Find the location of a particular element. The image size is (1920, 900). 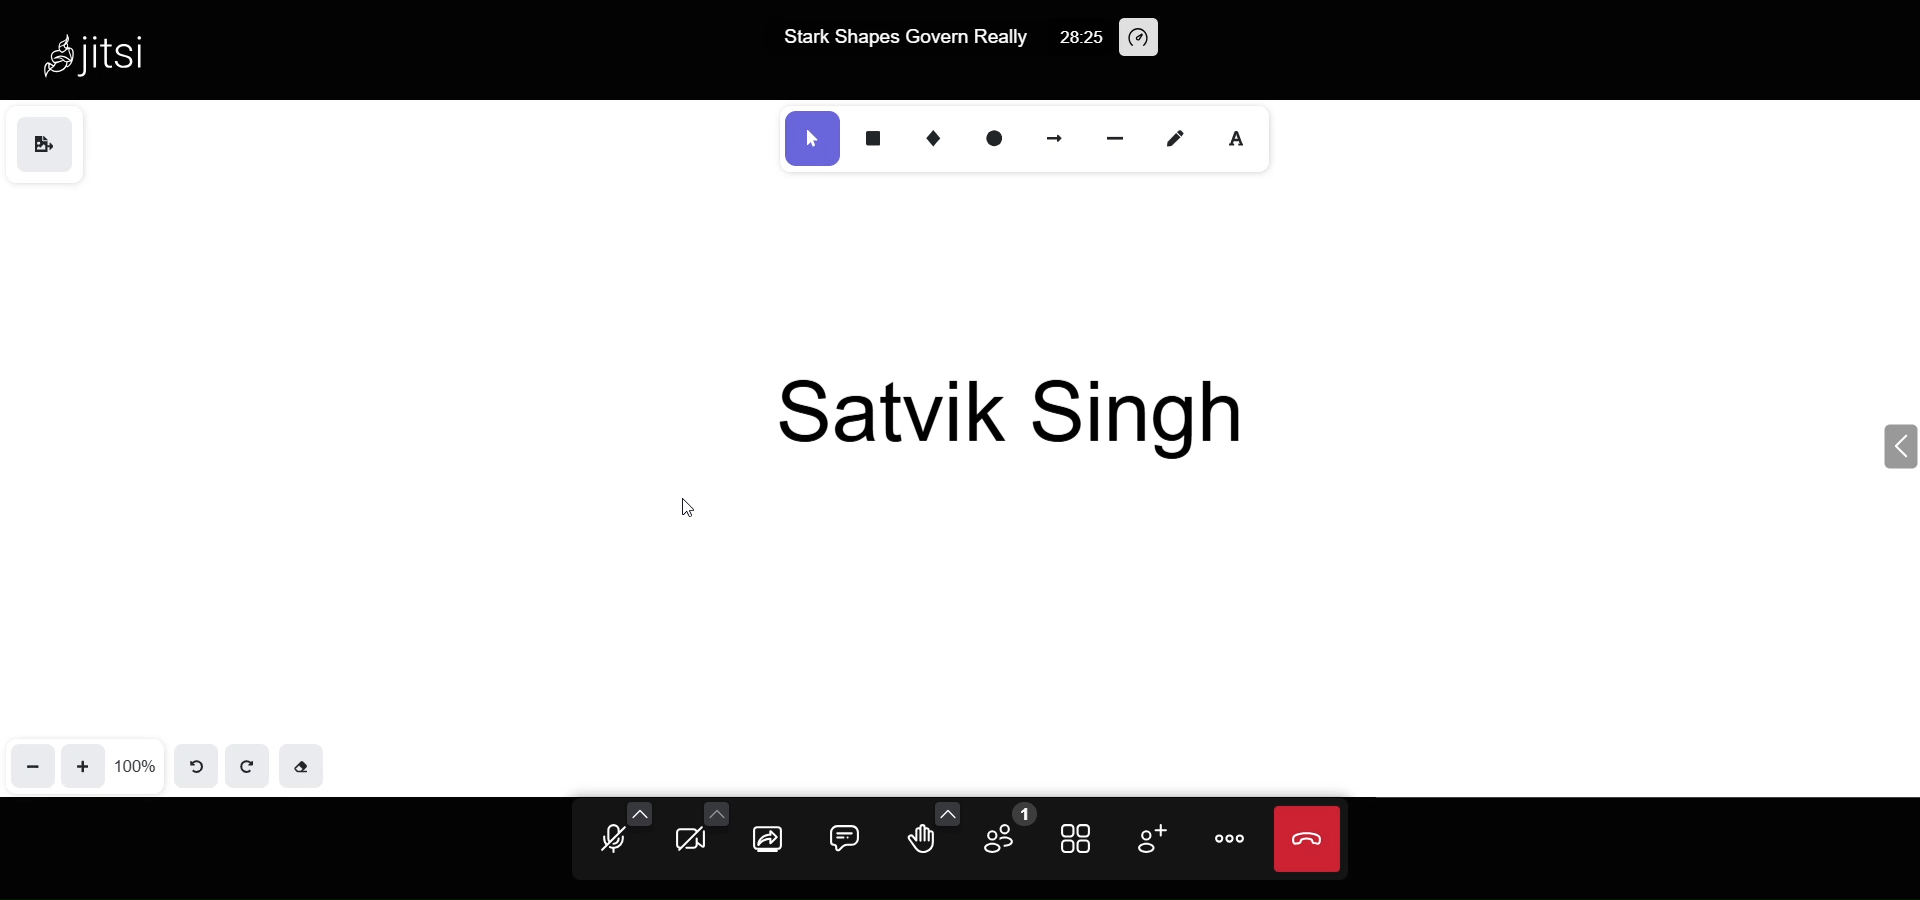

diamond is located at coordinates (932, 135).